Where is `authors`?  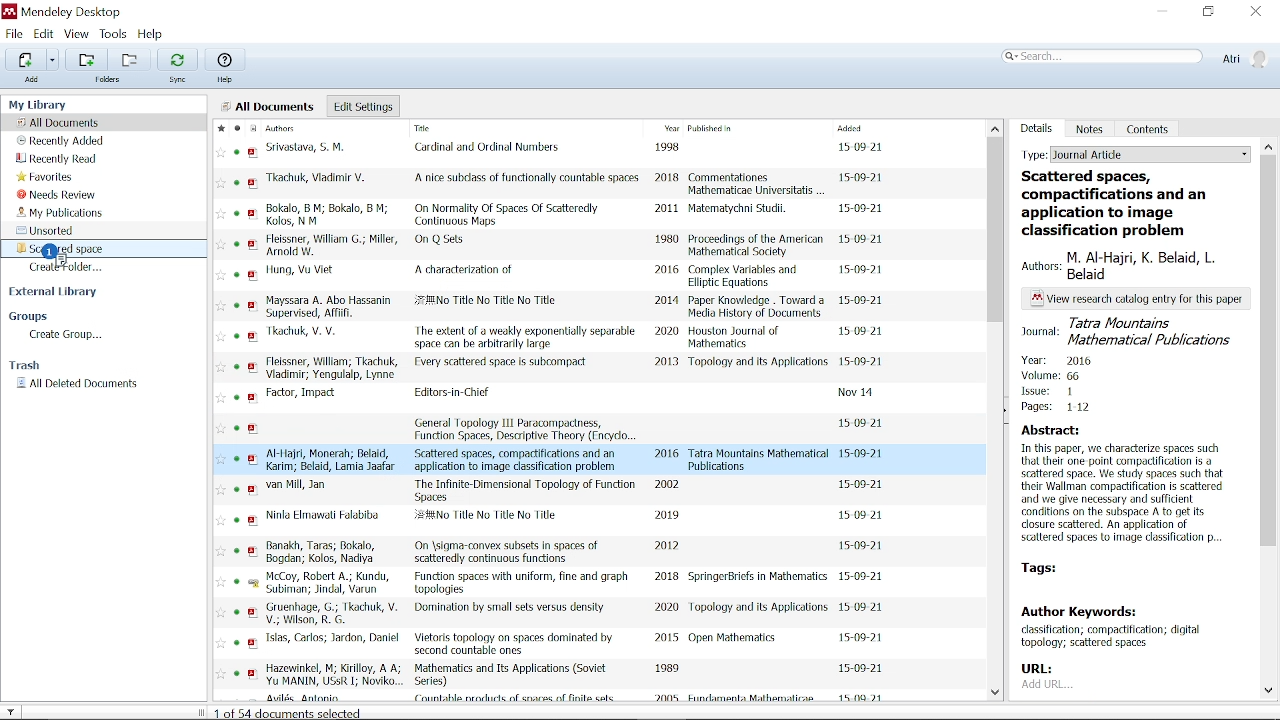 authors is located at coordinates (312, 334).